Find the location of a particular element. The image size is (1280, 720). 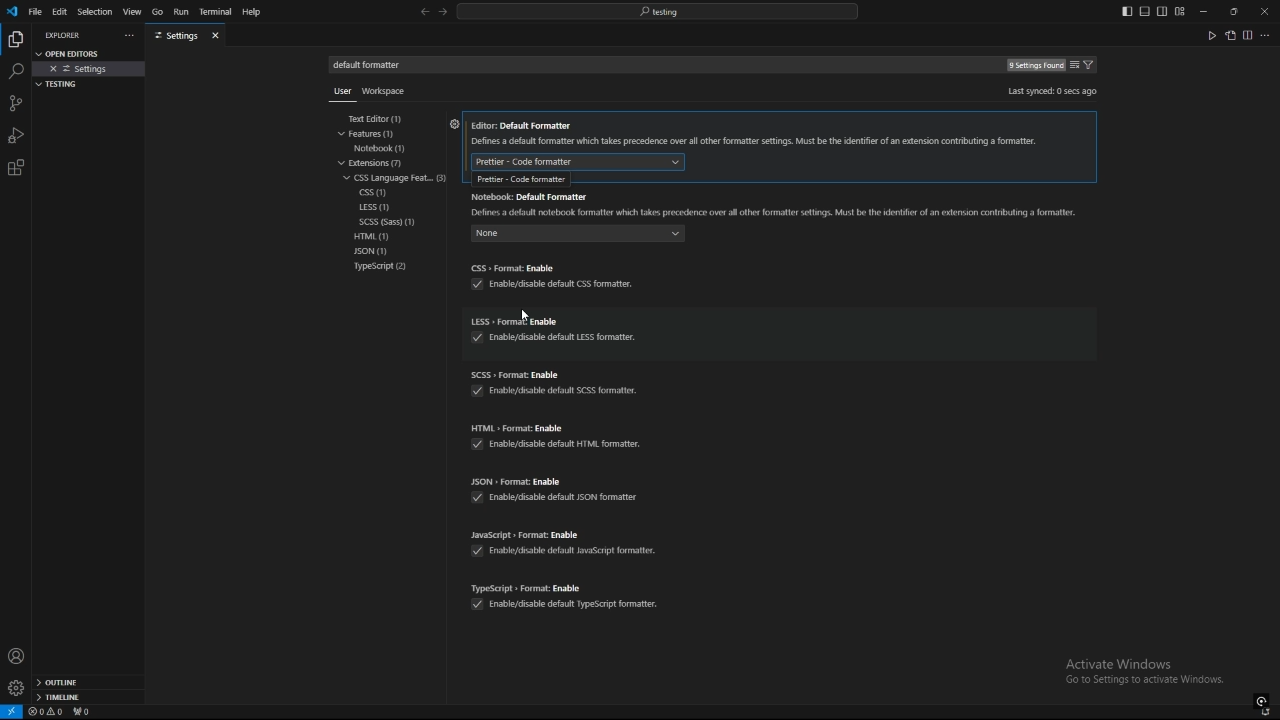

enable /disable default javascript formatter is located at coordinates (571, 549).